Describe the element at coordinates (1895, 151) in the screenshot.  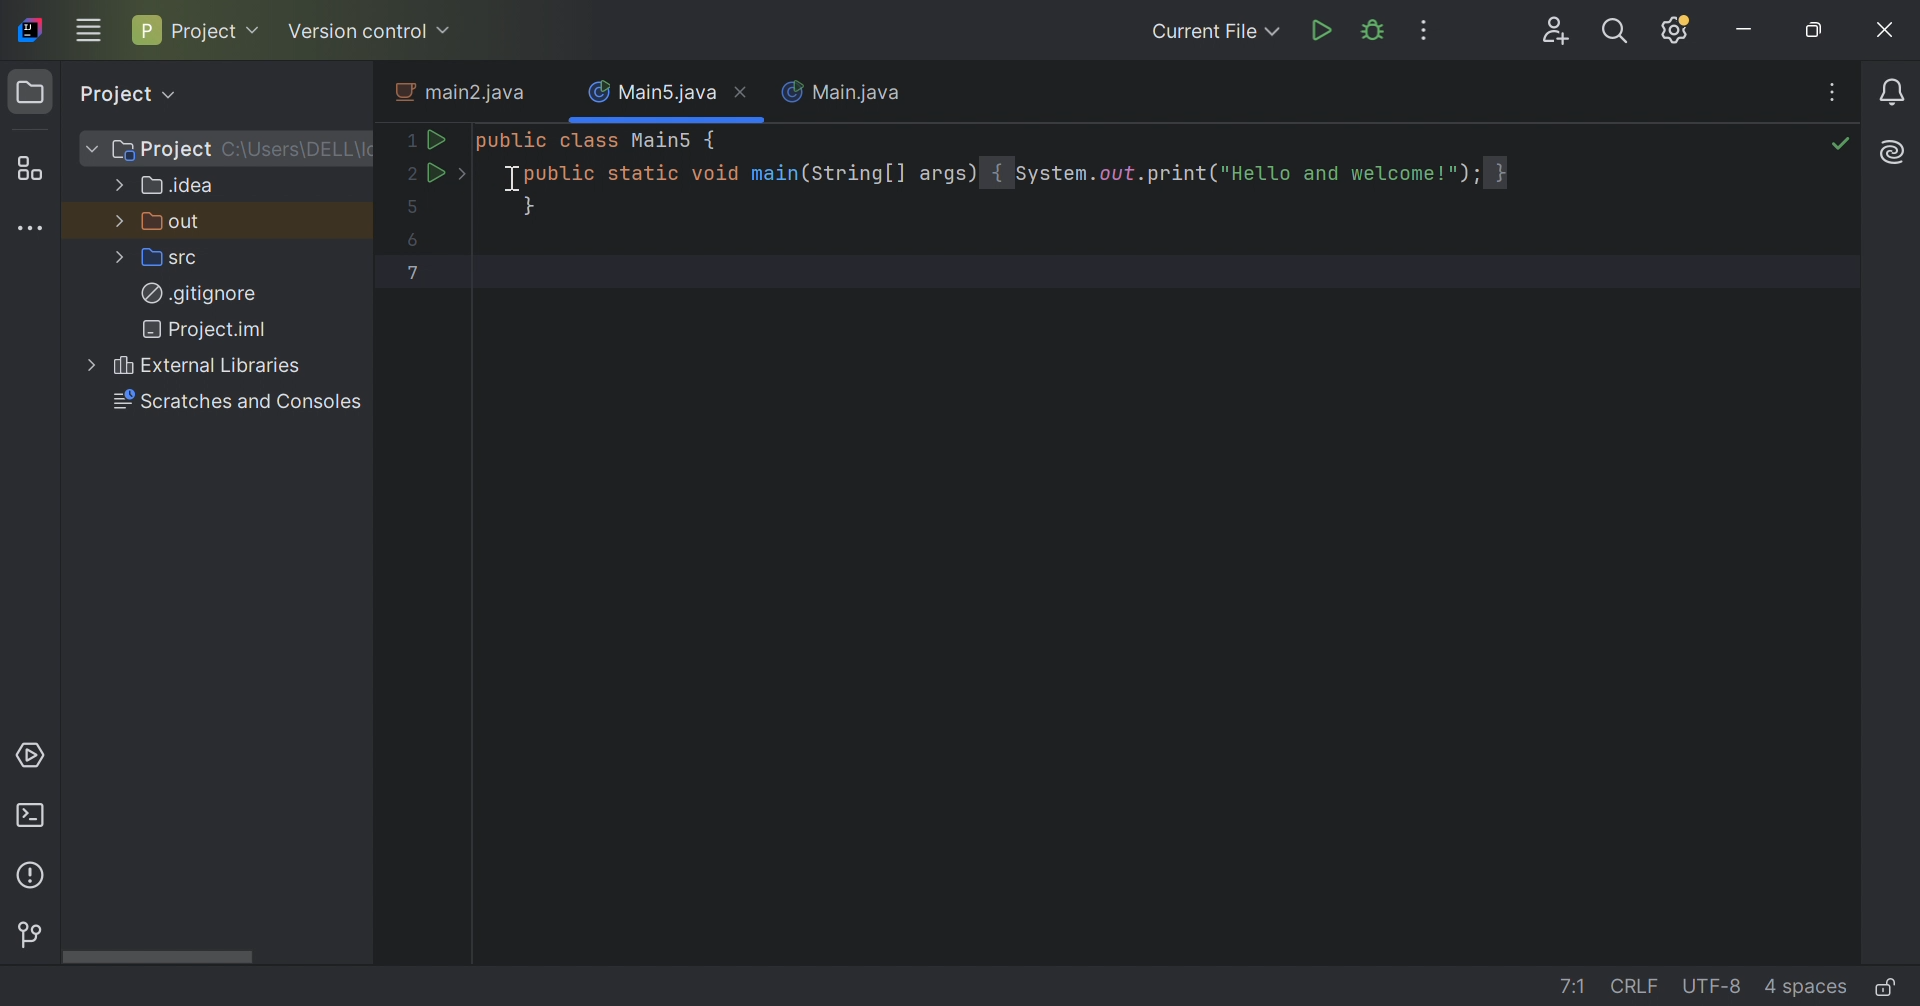
I see `AI Assistant` at that location.